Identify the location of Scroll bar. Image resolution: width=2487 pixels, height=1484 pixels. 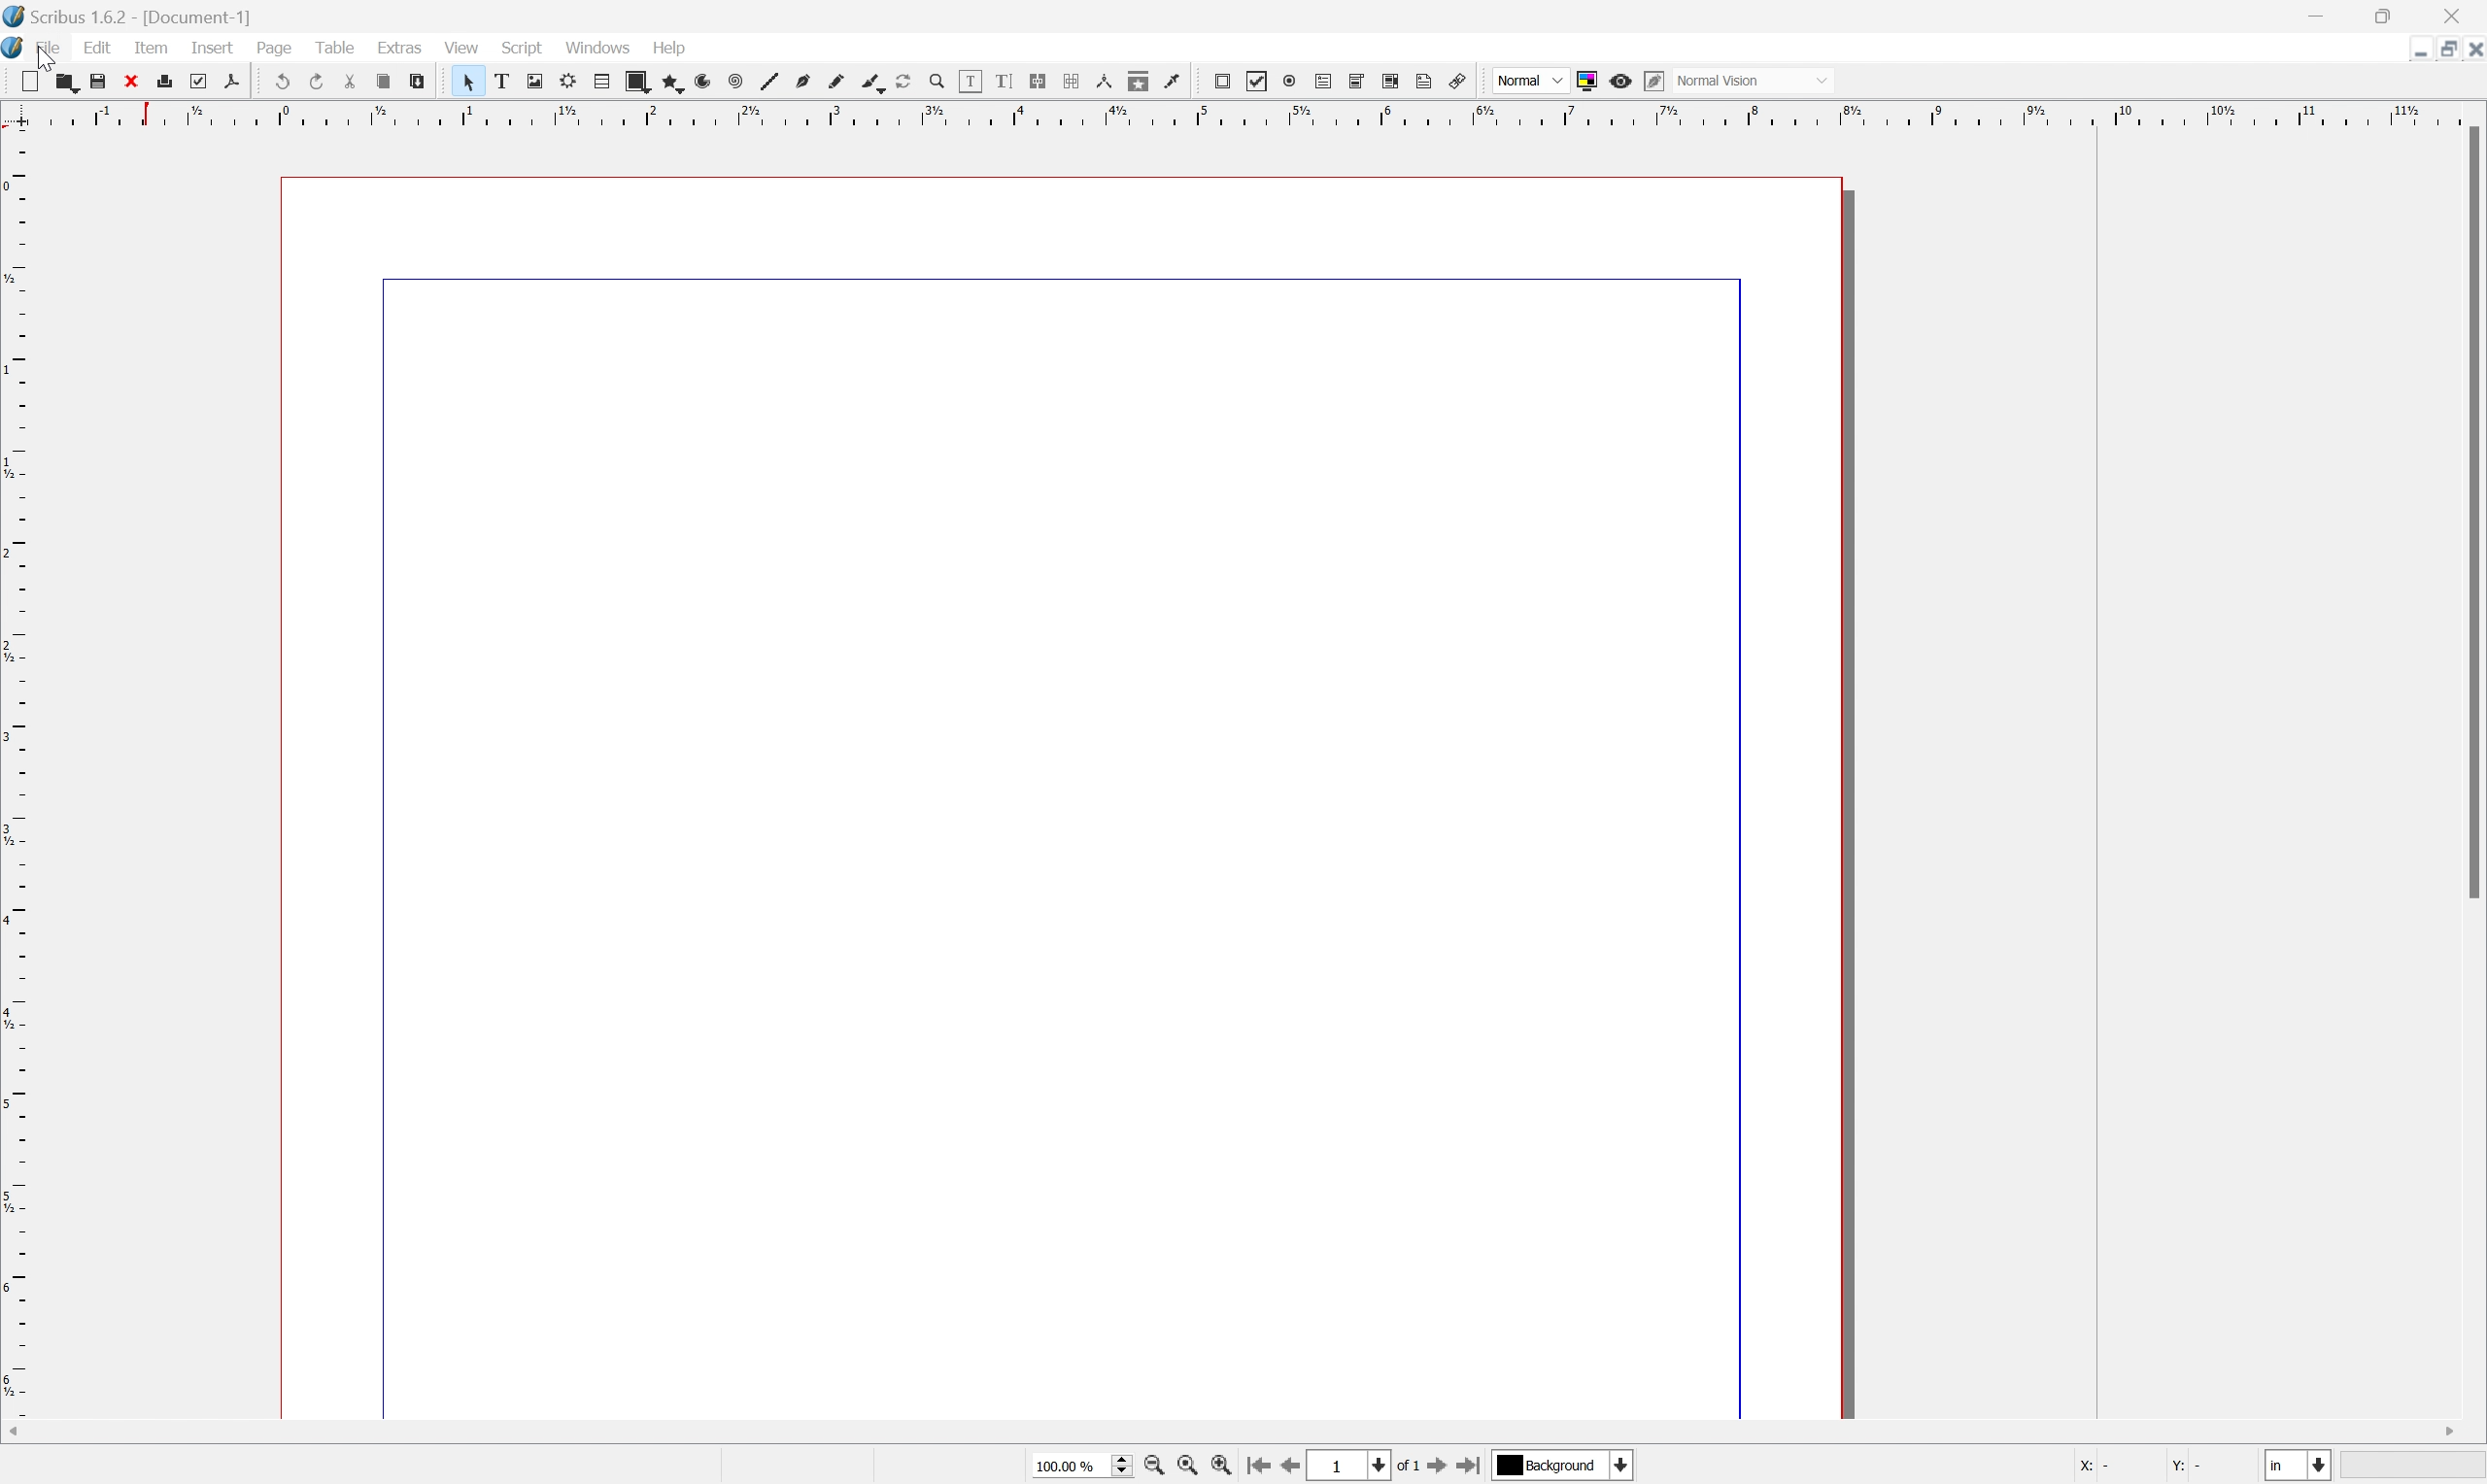
(2471, 515).